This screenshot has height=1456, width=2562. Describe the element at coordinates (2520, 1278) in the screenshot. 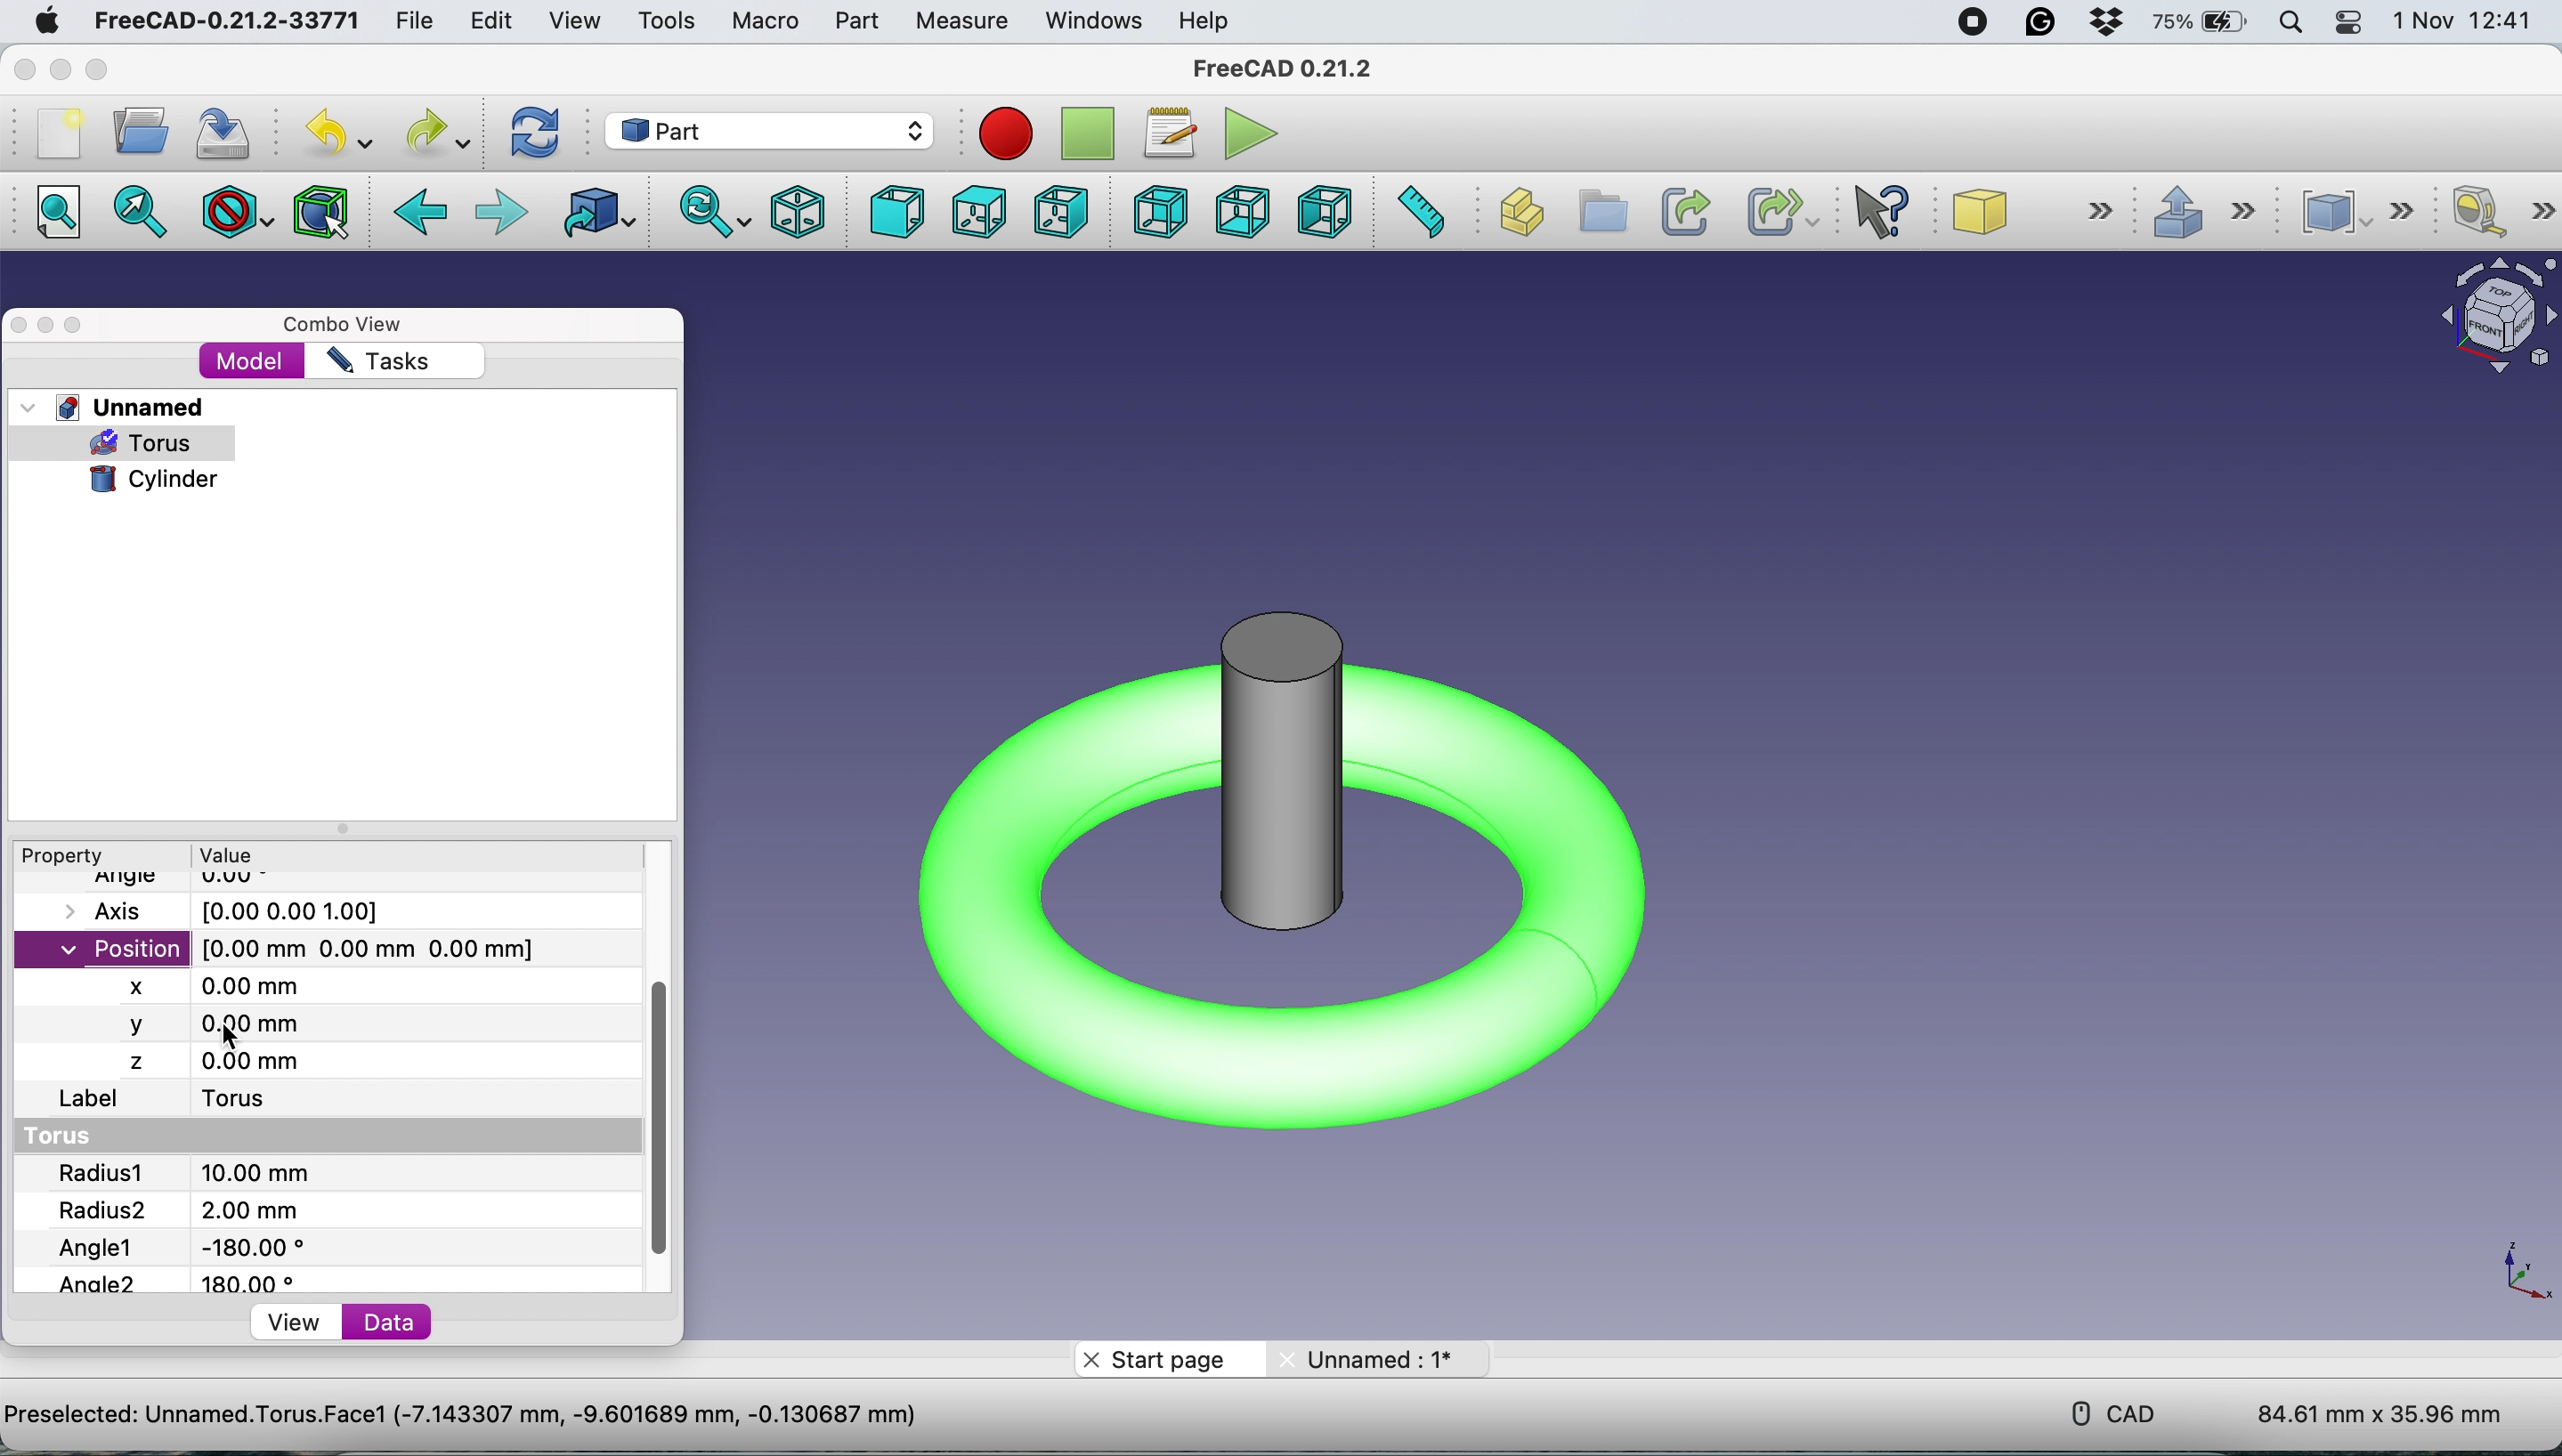

I see `xy coordinate` at that location.